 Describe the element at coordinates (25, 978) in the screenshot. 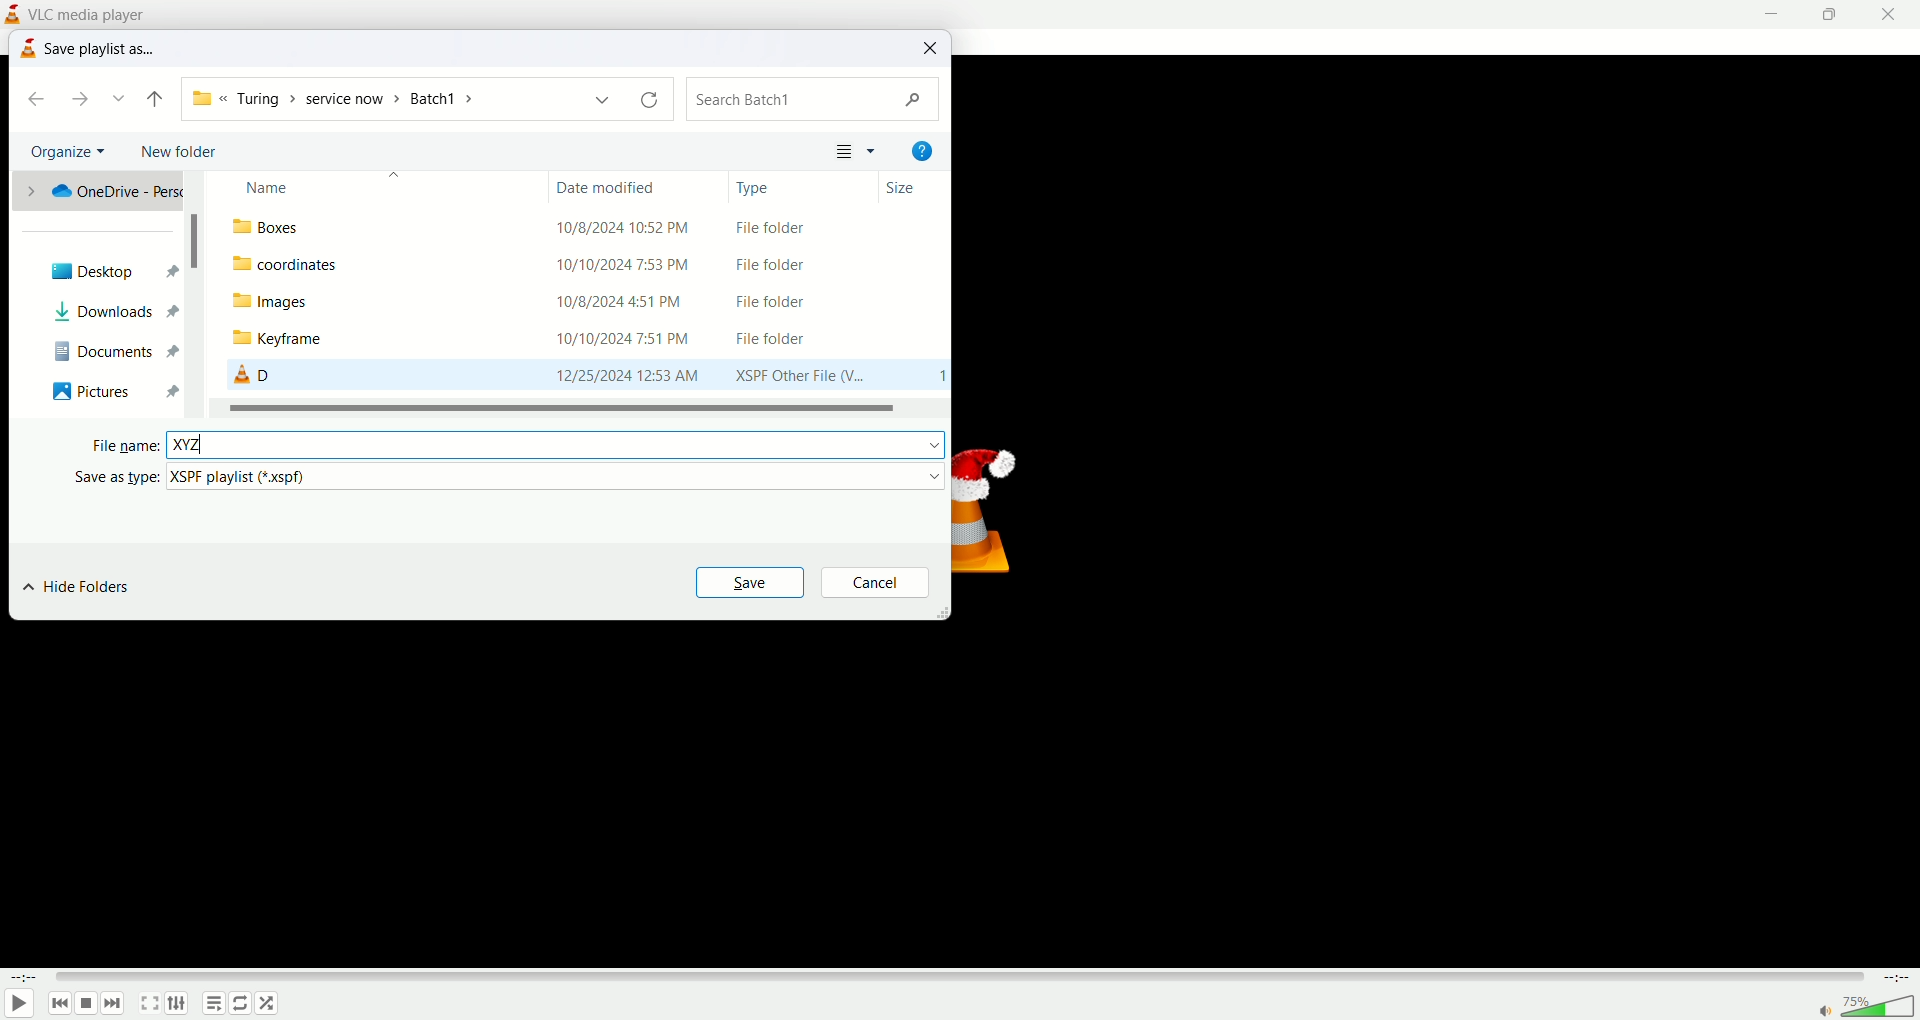

I see `elapsed time` at that location.